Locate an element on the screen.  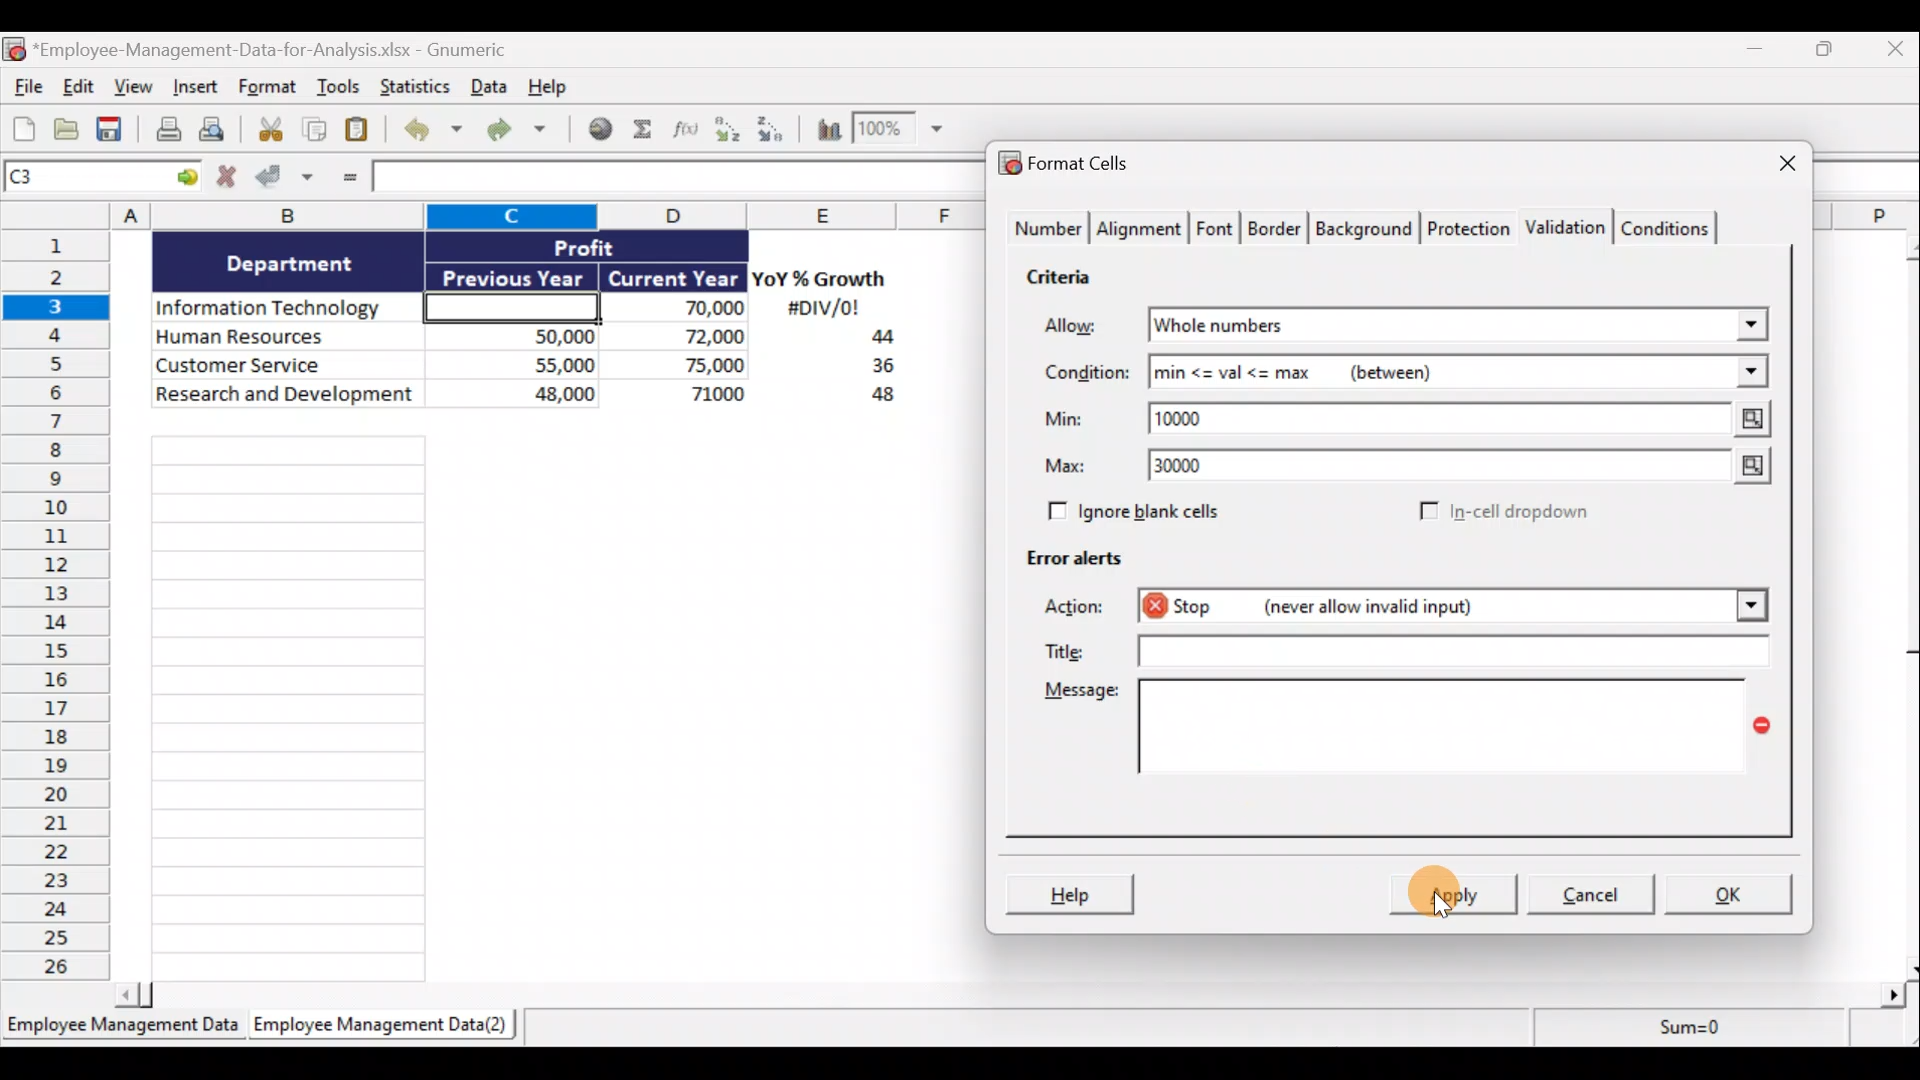
YoY% Growth is located at coordinates (820, 280).